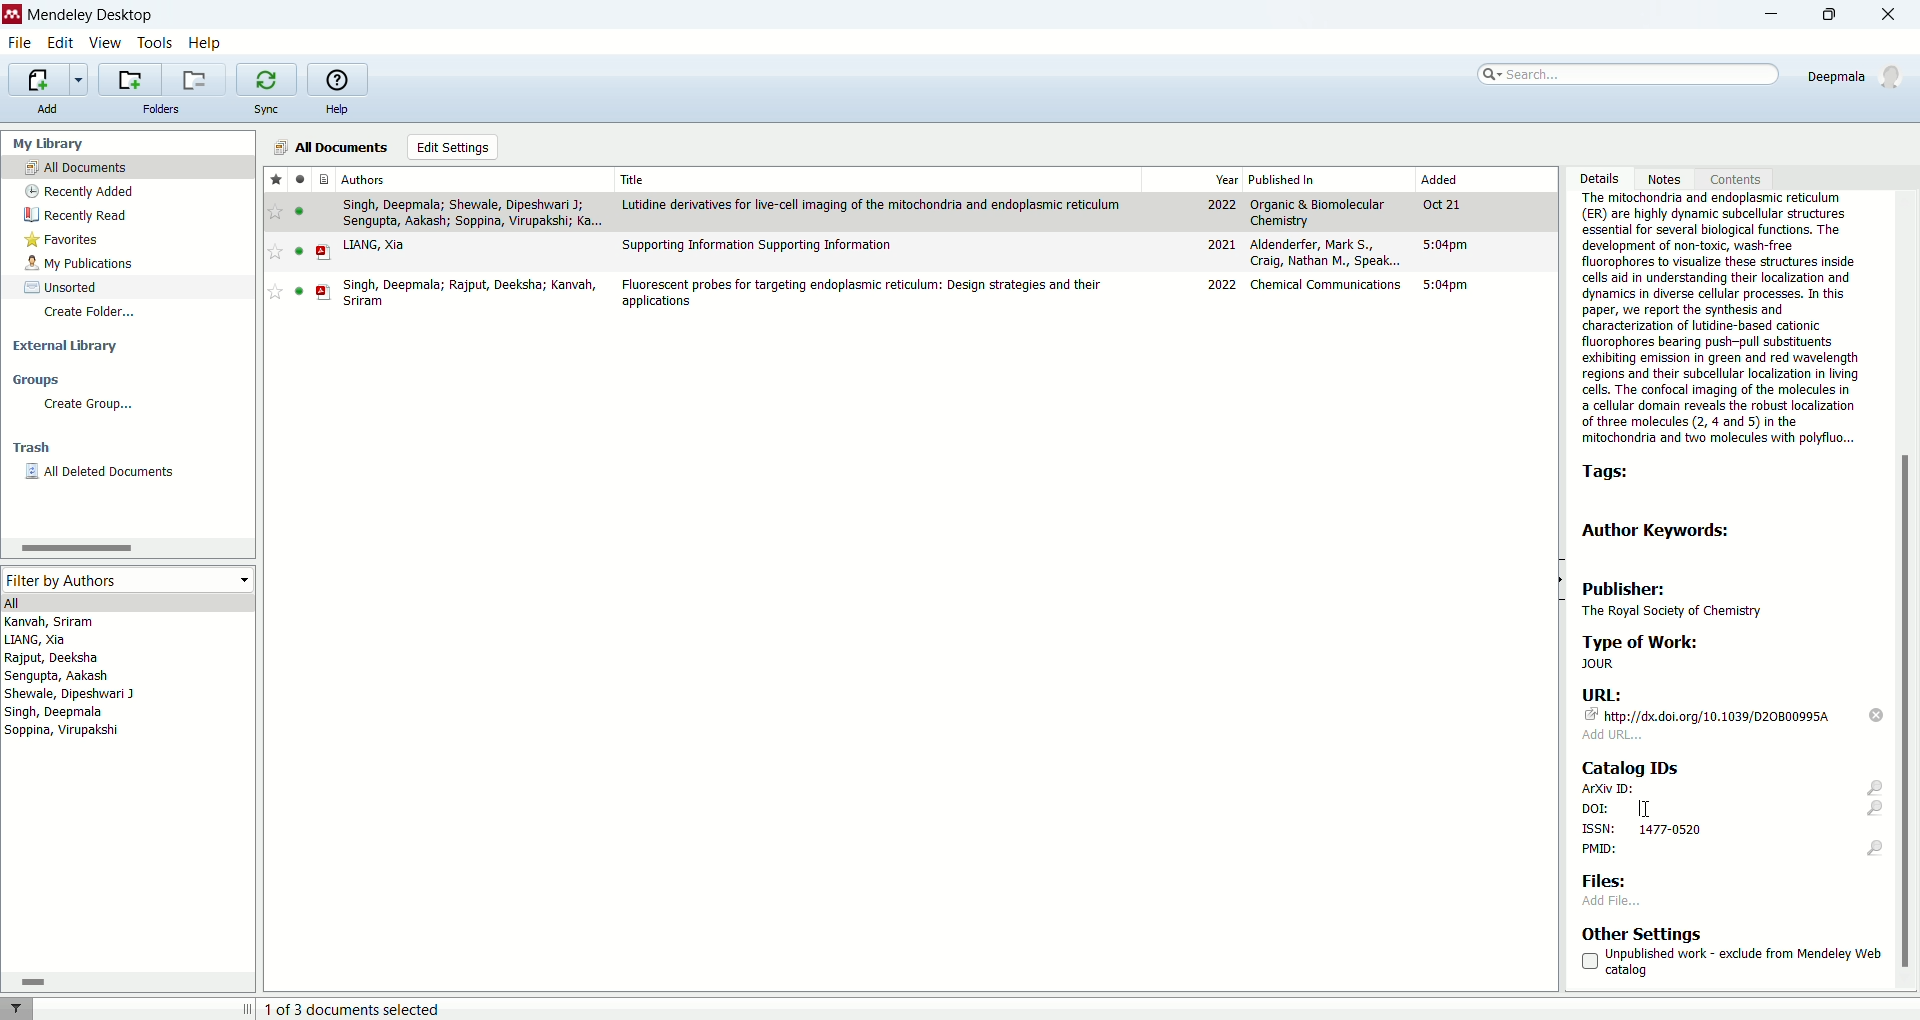 The height and width of the screenshot is (1020, 1920). I want to click on help, so click(336, 110).